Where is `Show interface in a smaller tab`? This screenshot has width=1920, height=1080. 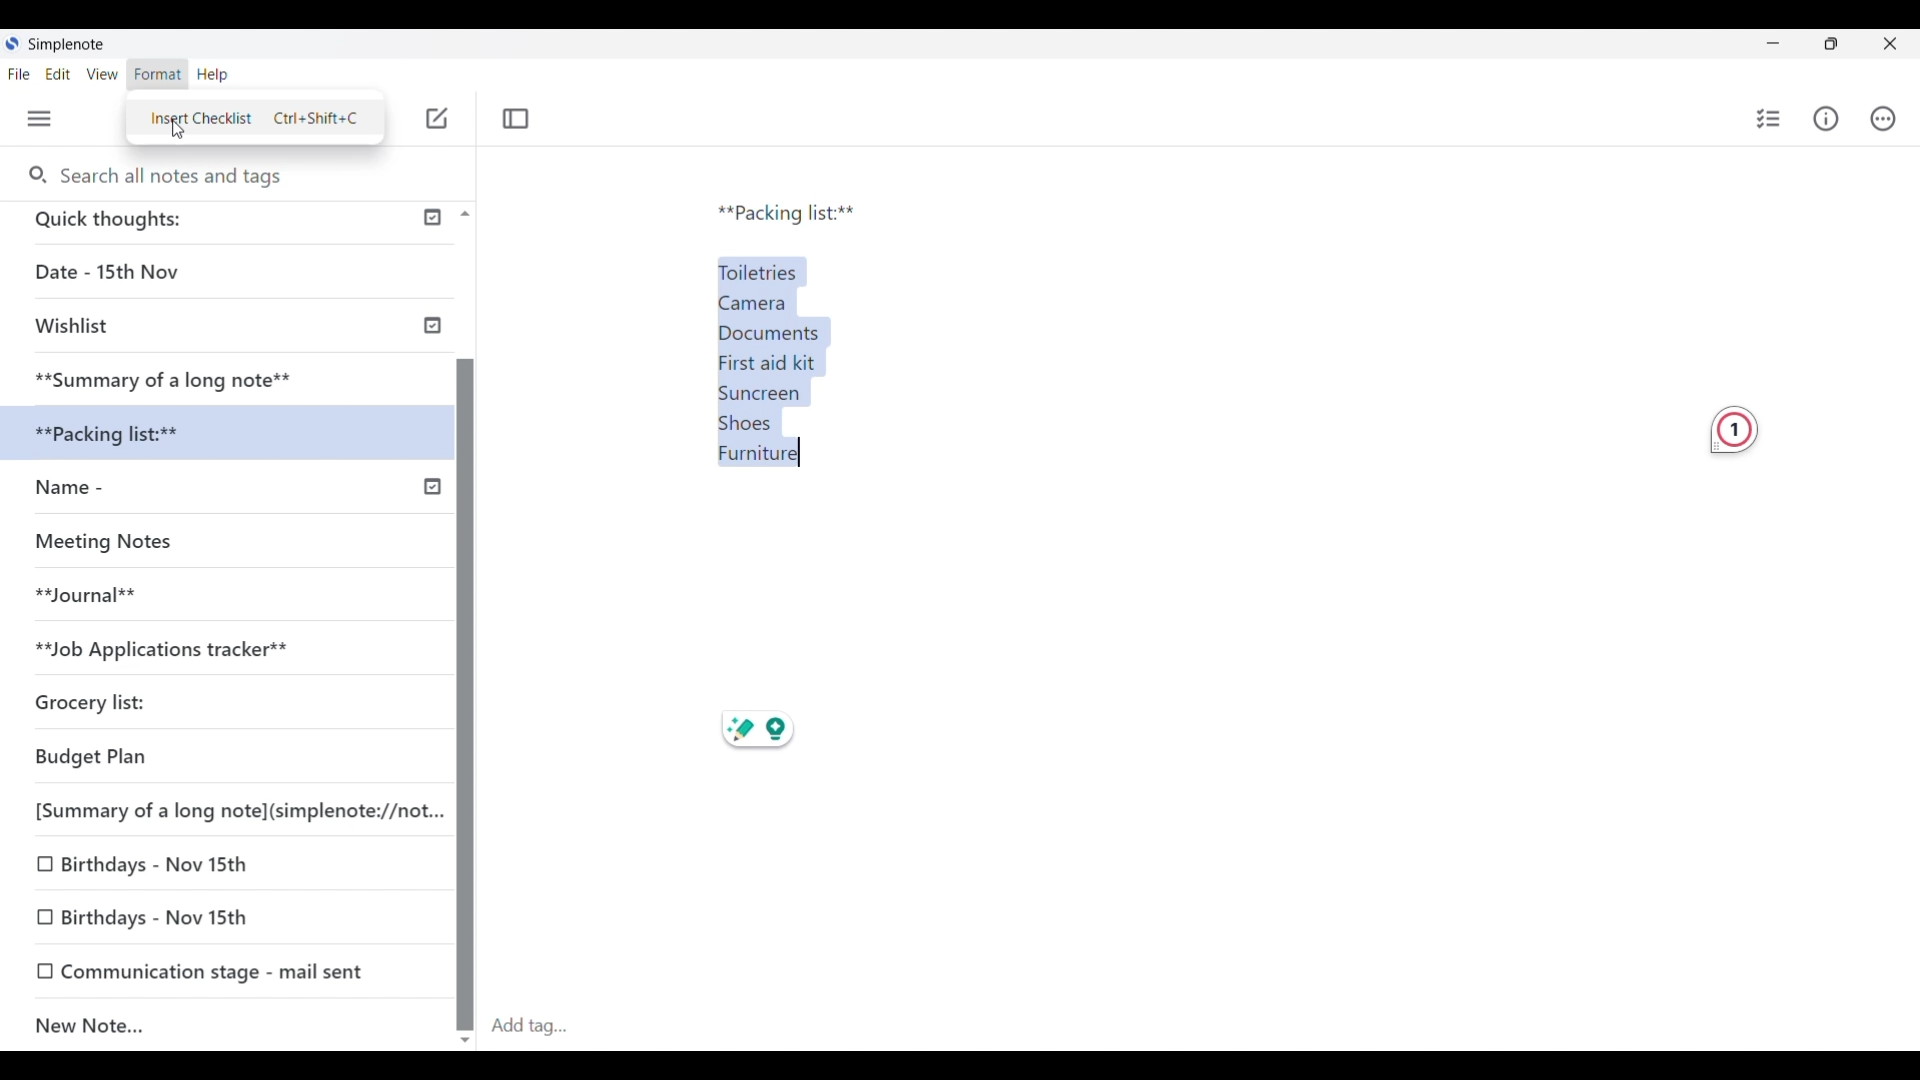
Show interface in a smaller tab is located at coordinates (1832, 44).